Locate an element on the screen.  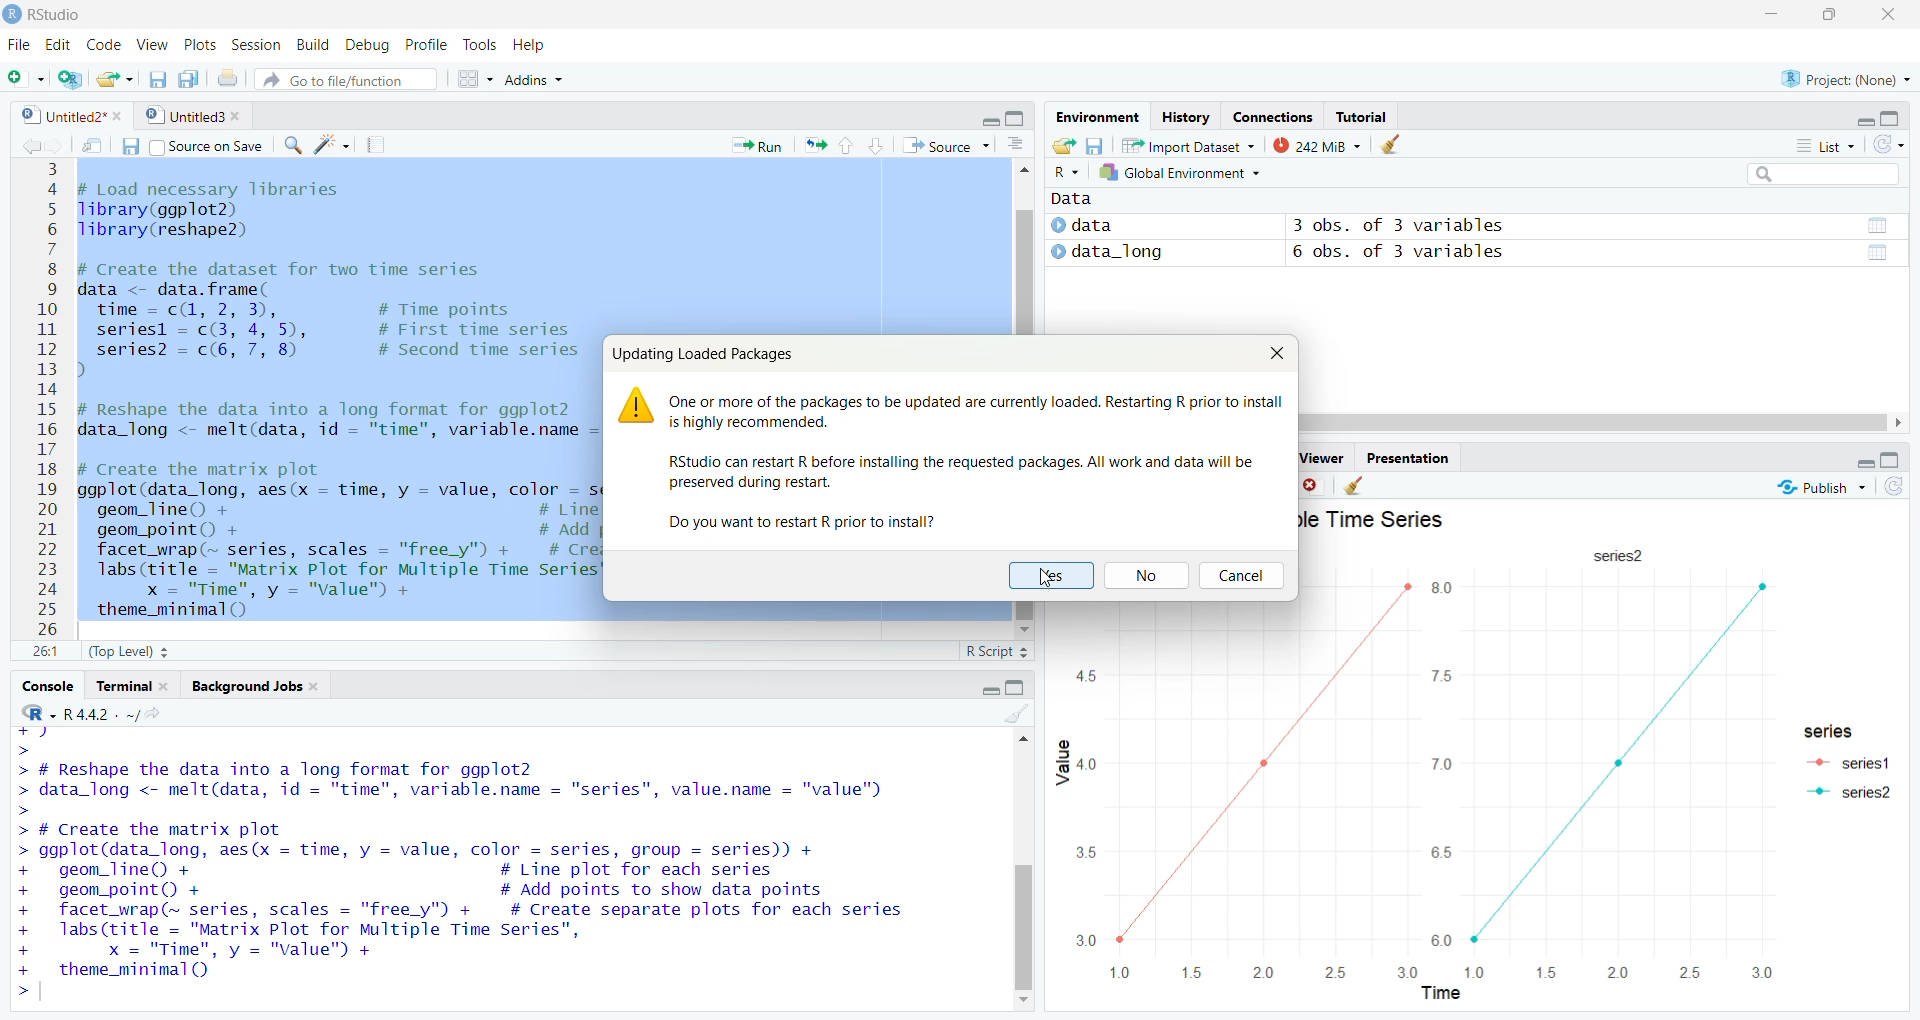
History is located at coordinates (1185, 118).